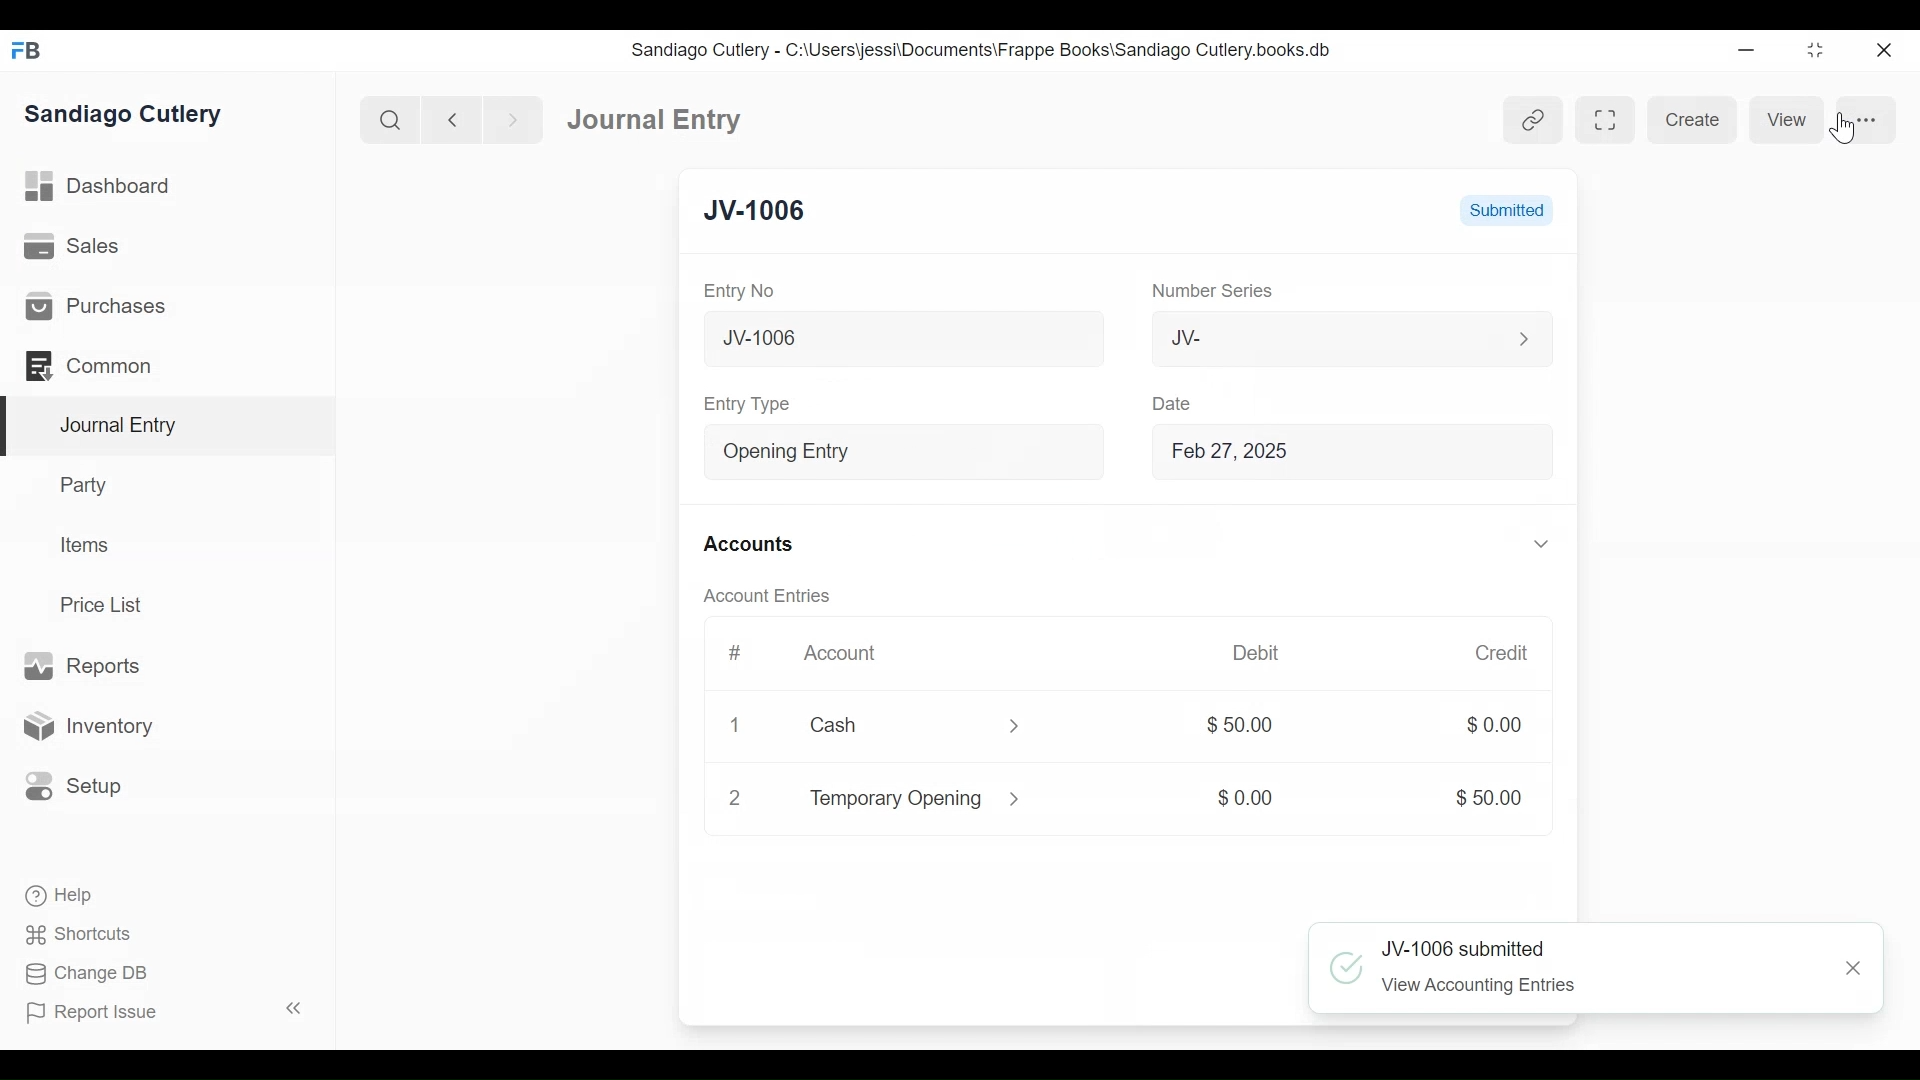 Image resolution: width=1920 pixels, height=1080 pixels. What do you see at coordinates (891, 802) in the screenshot?
I see `Temporary Opening` at bounding box center [891, 802].